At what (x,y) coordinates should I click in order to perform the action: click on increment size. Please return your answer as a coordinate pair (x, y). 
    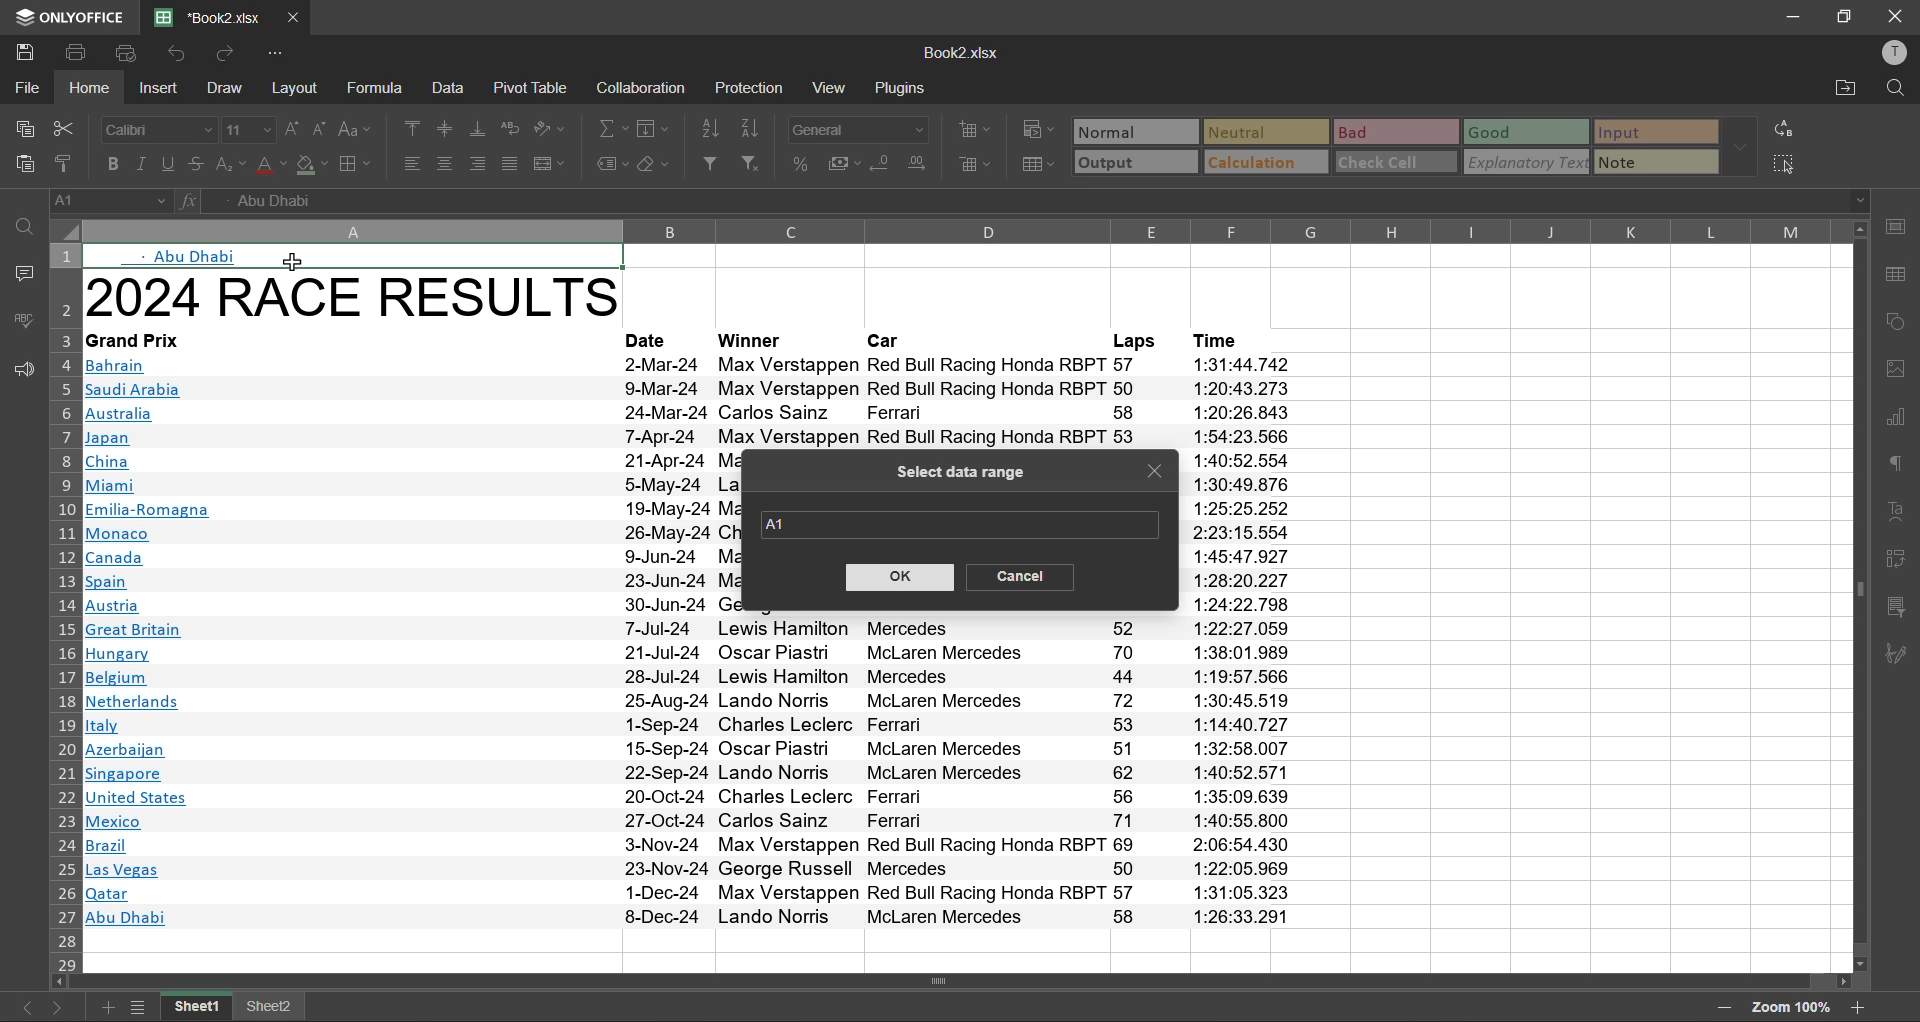
    Looking at the image, I should click on (291, 130).